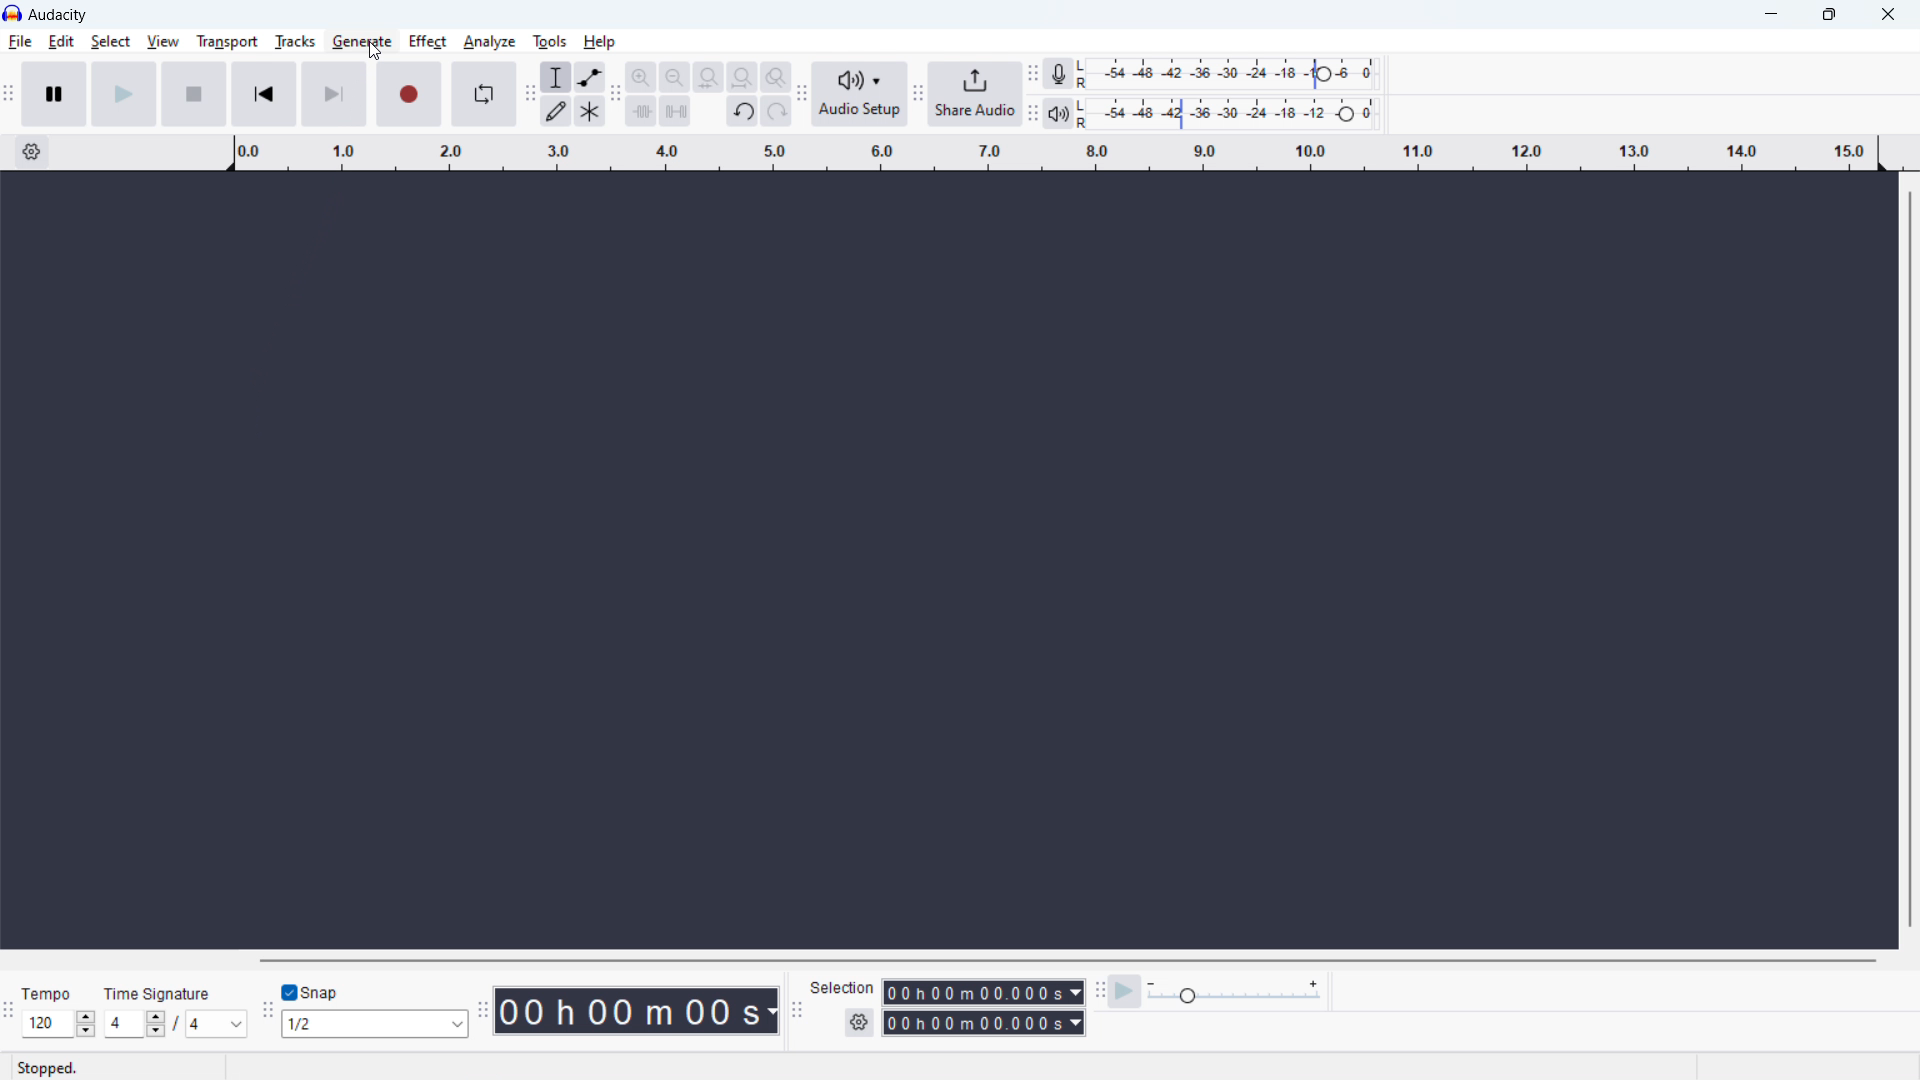  What do you see at coordinates (1058, 112) in the screenshot?
I see `playback meter` at bounding box center [1058, 112].